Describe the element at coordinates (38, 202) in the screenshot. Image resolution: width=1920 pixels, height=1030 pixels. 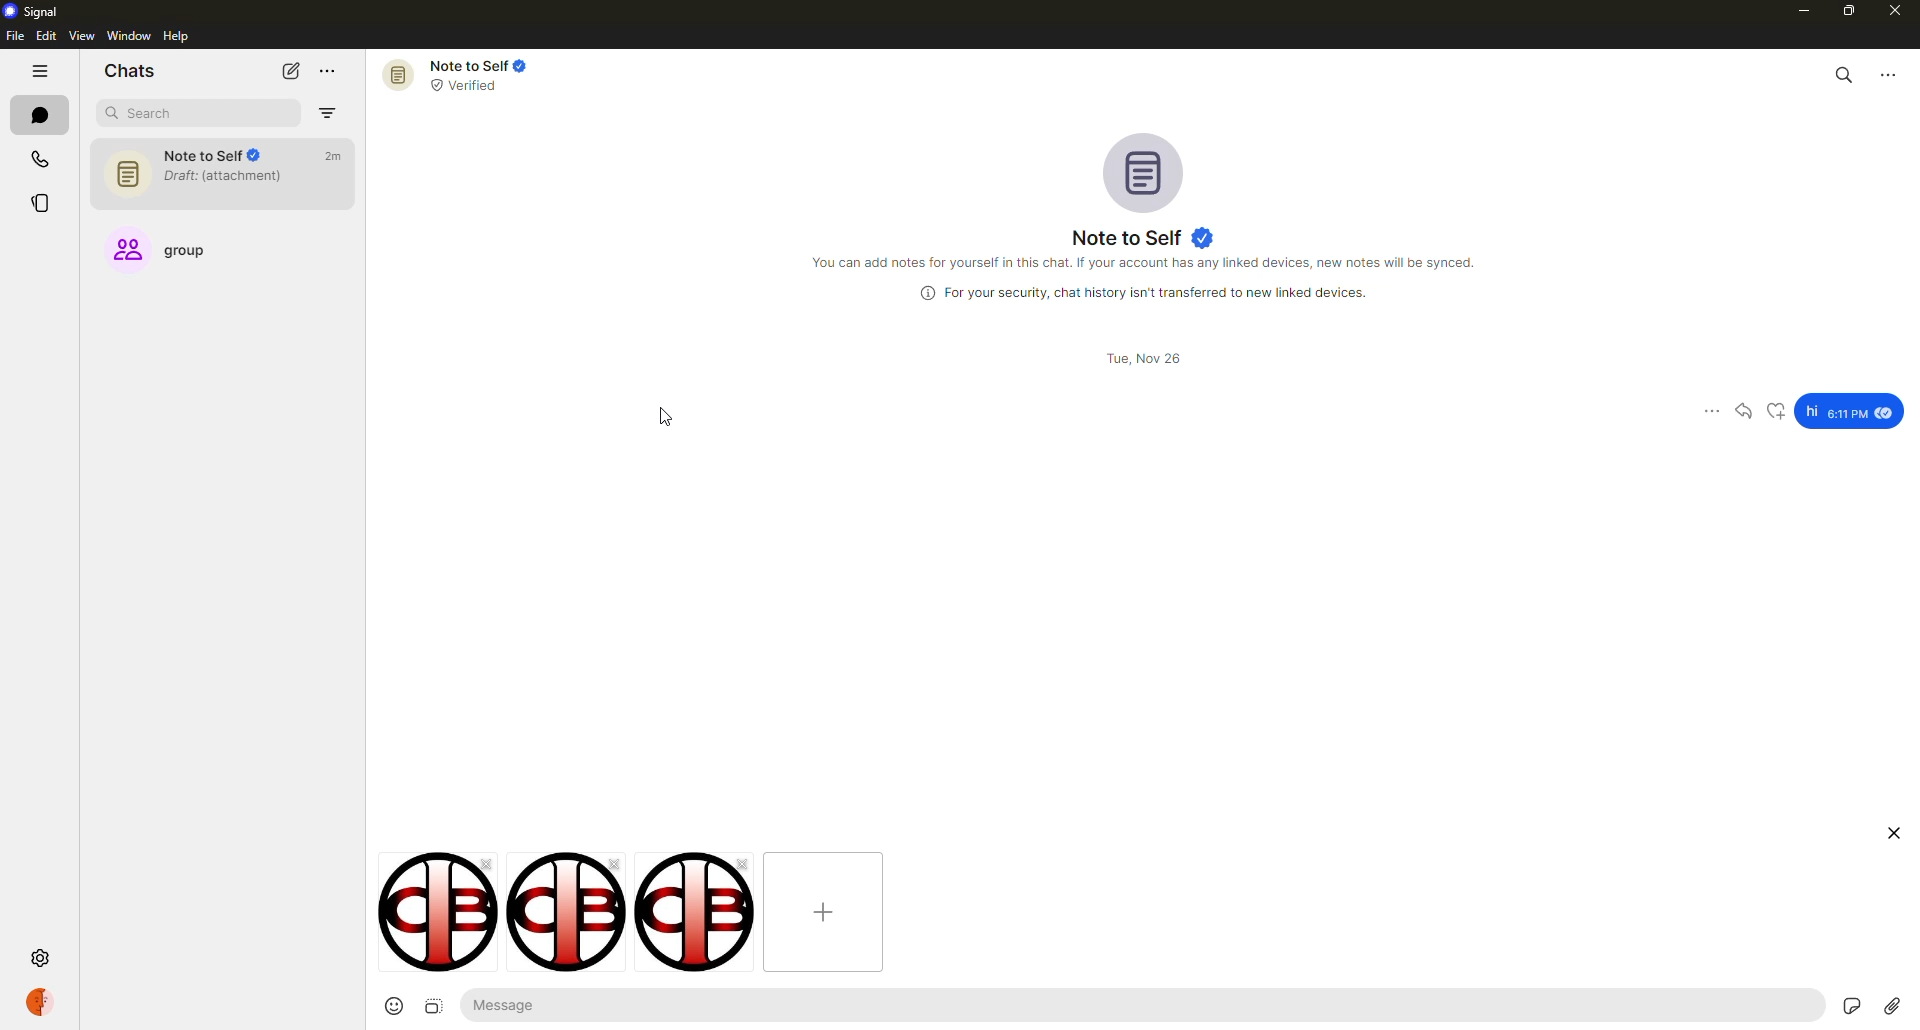
I see `stories` at that location.